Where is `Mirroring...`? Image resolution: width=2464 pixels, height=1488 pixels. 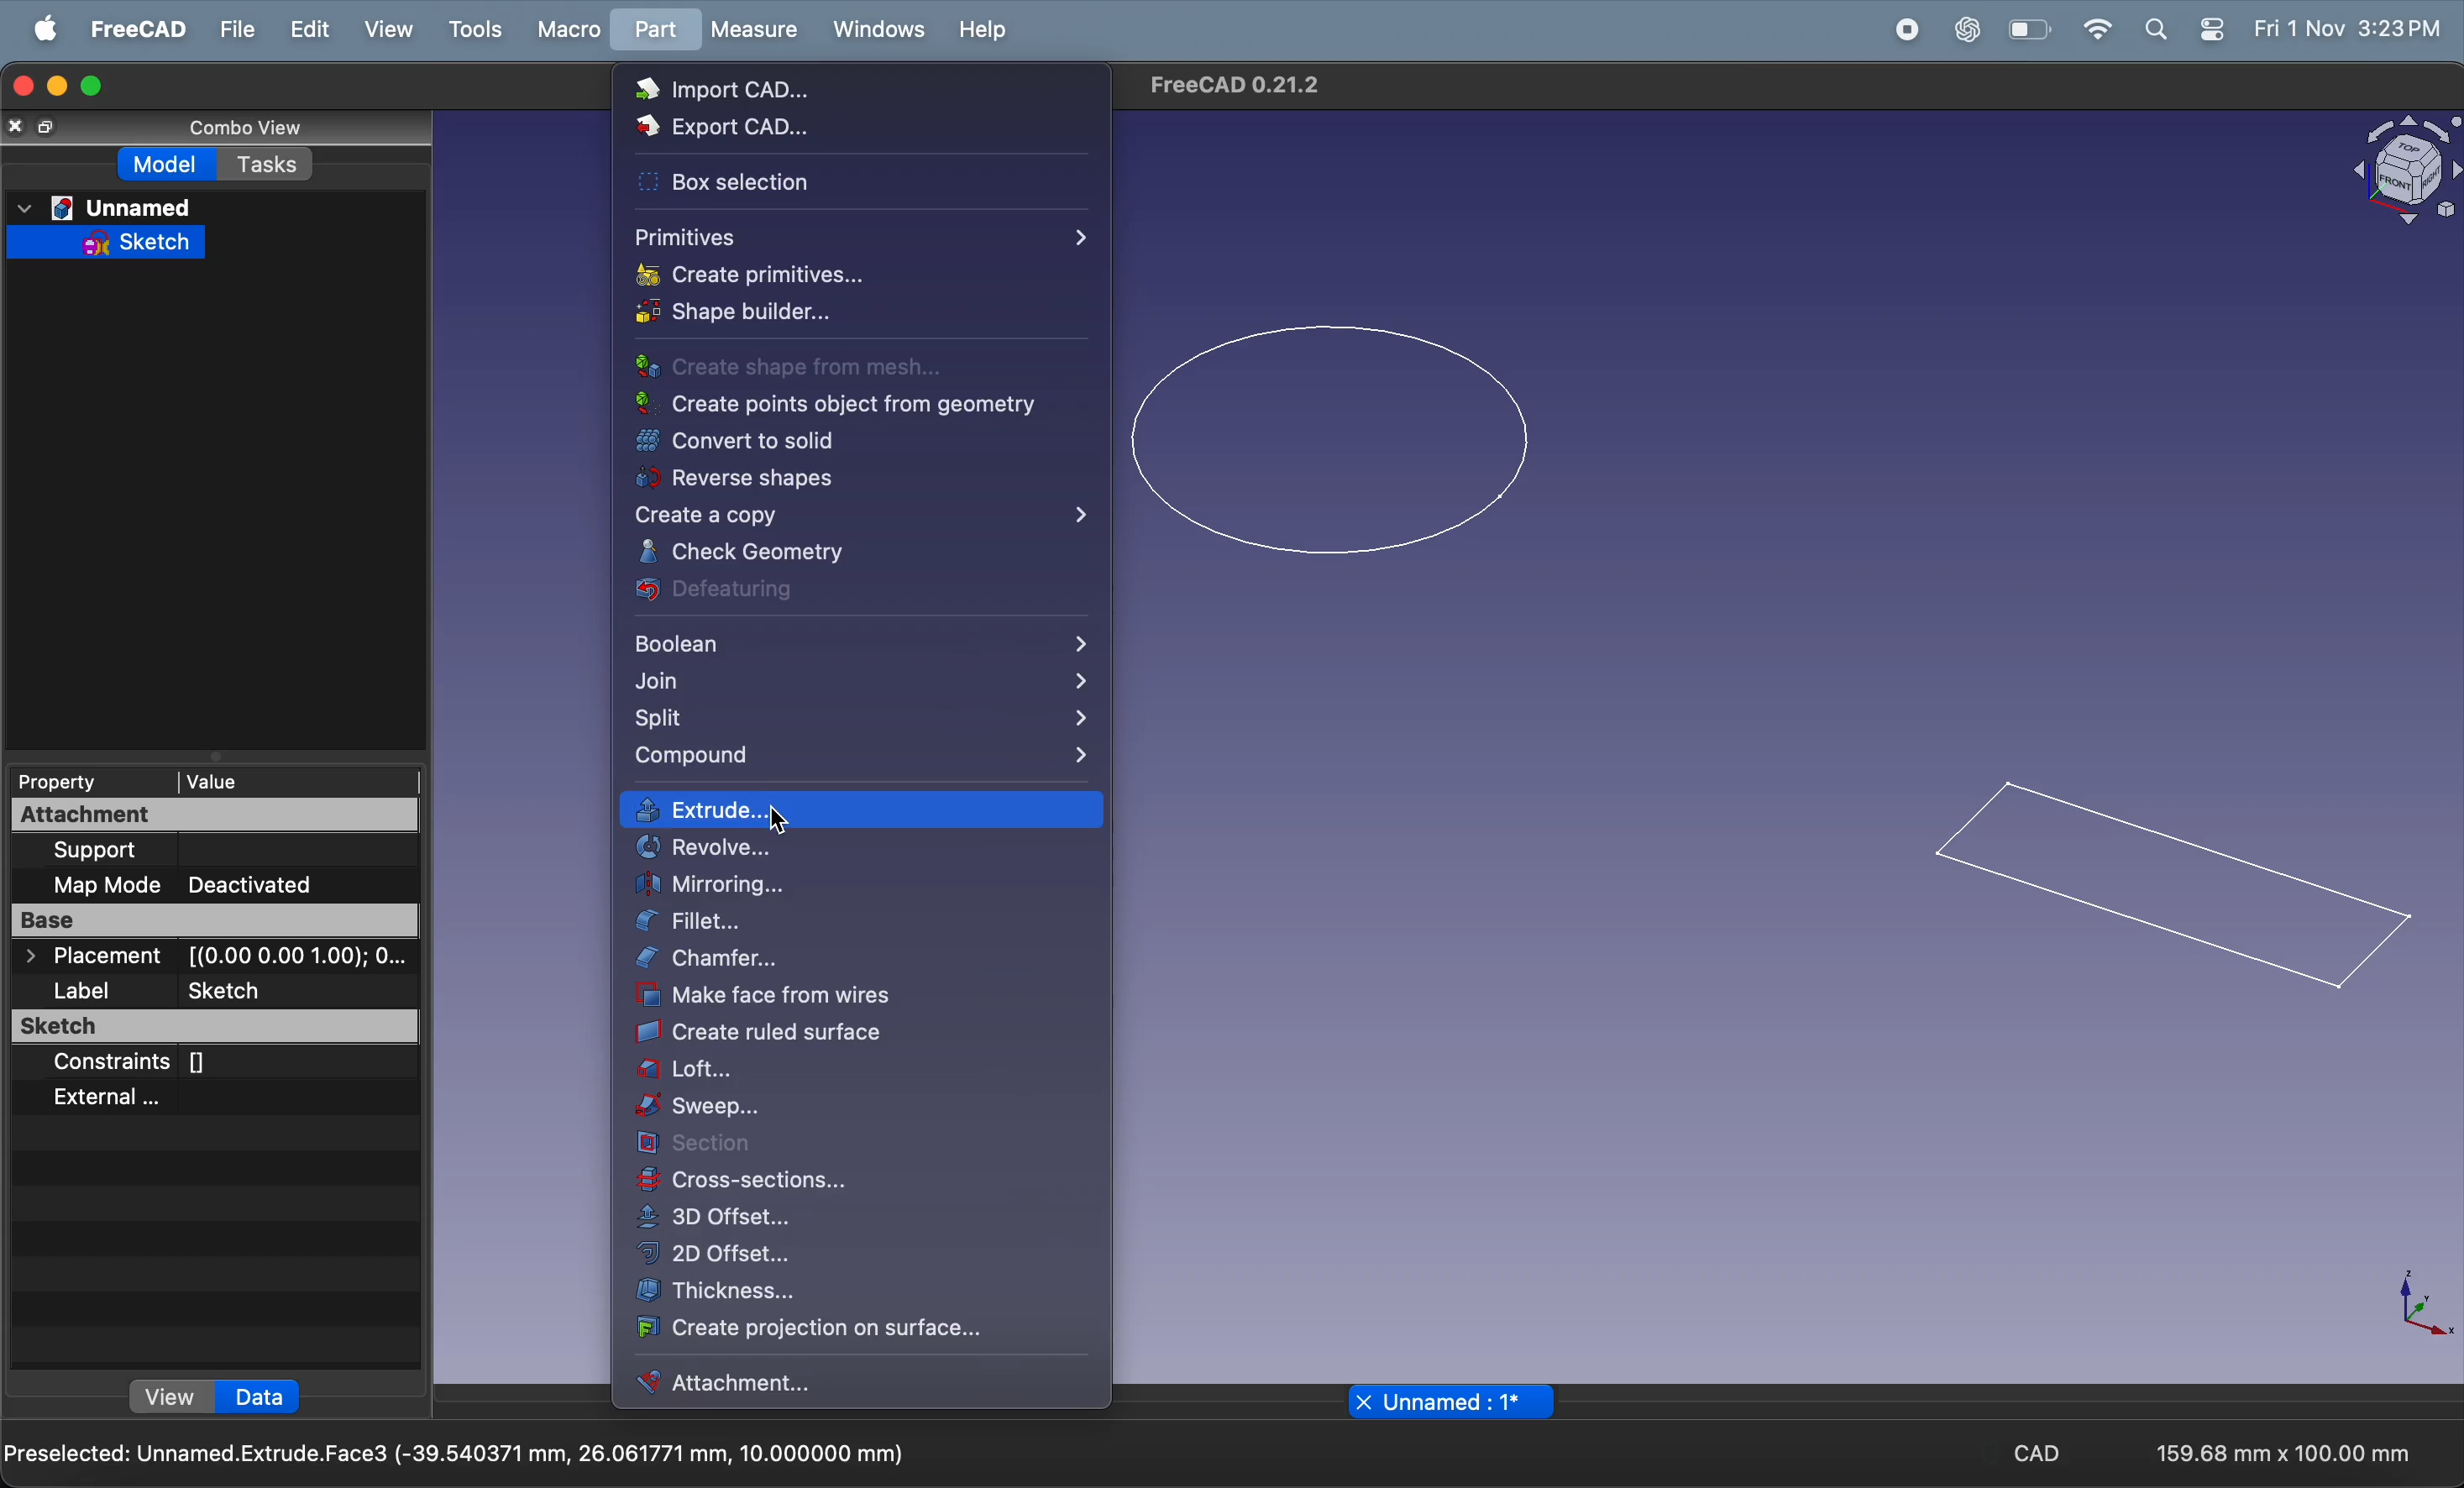 Mirroring... is located at coordinates (855, 885).